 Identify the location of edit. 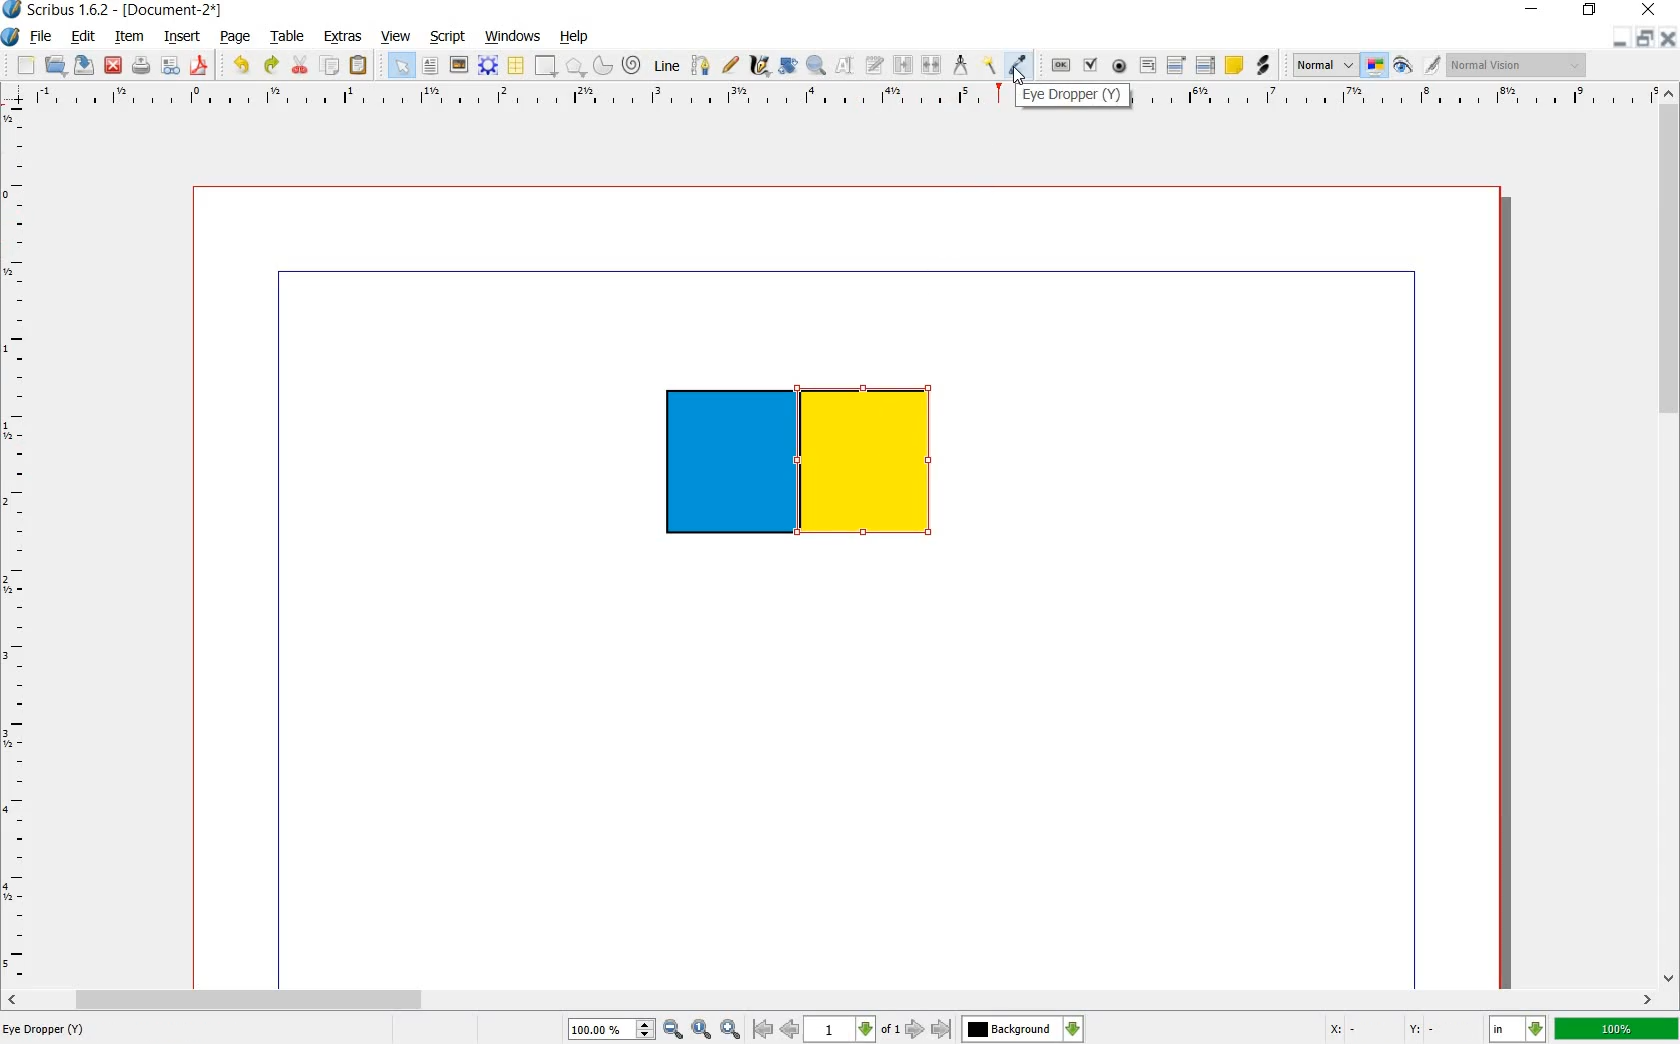
(83, 37).